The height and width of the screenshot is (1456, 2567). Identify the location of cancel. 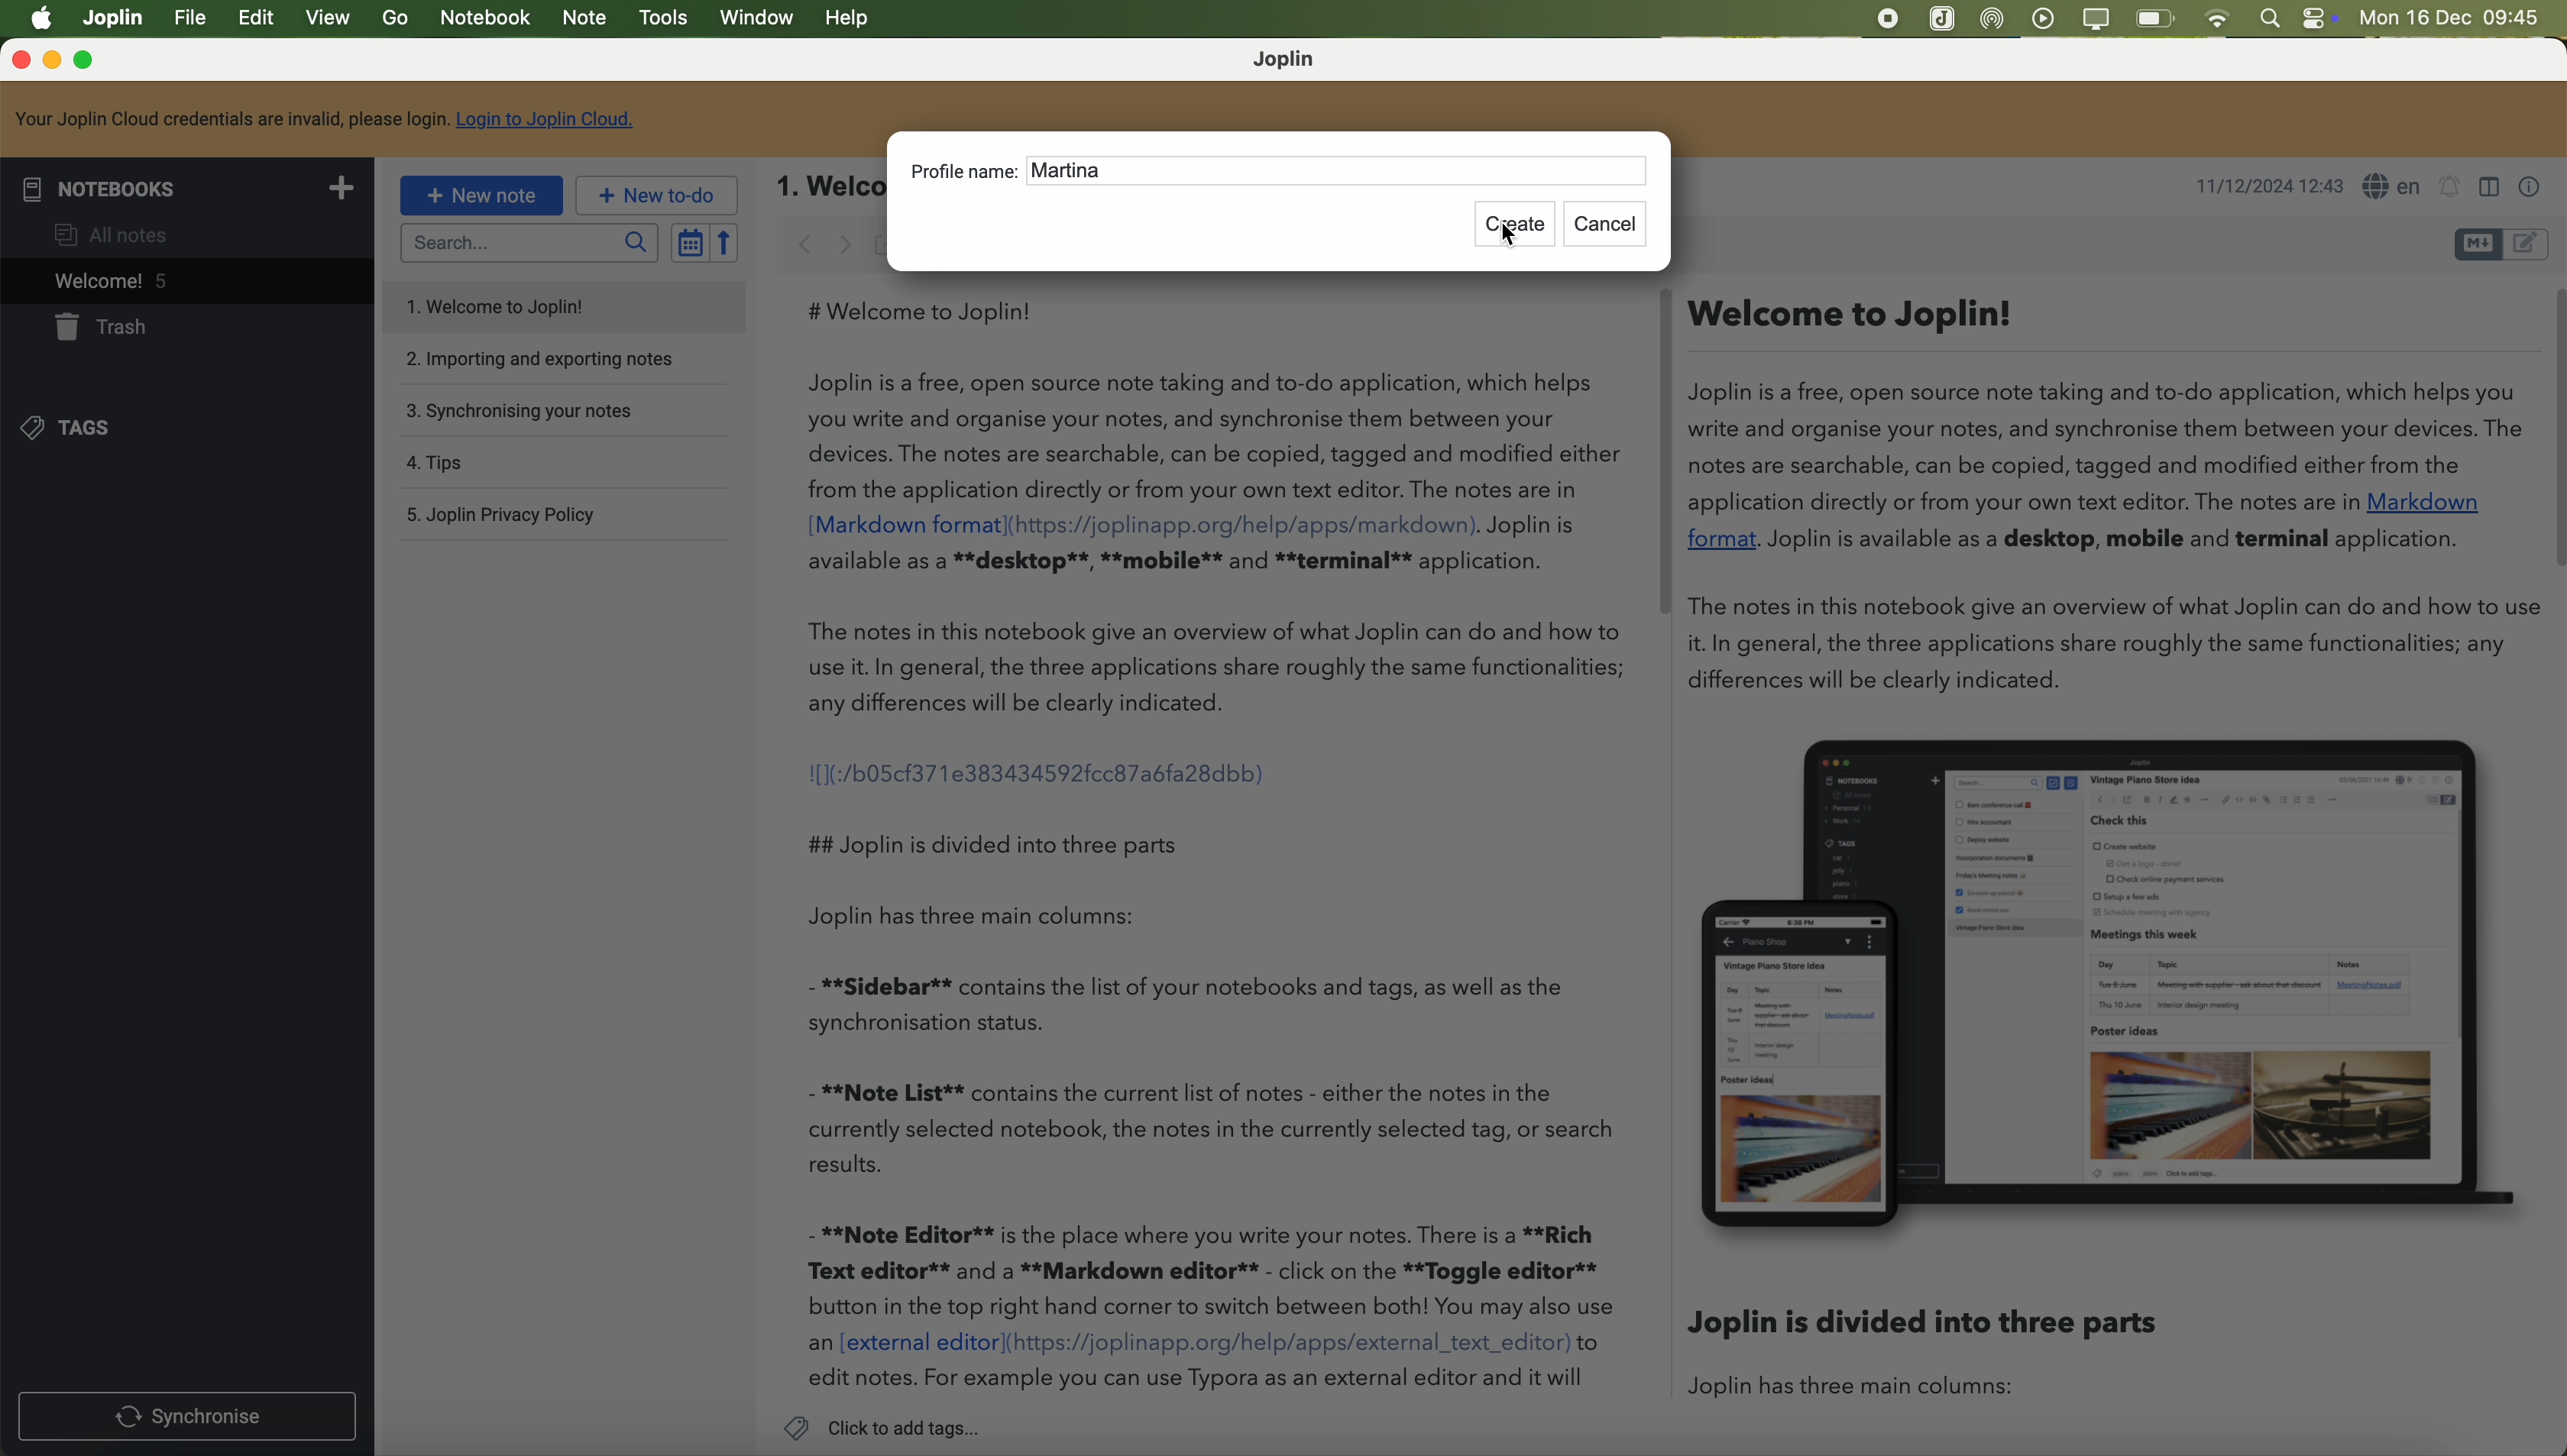
(1609, 225).